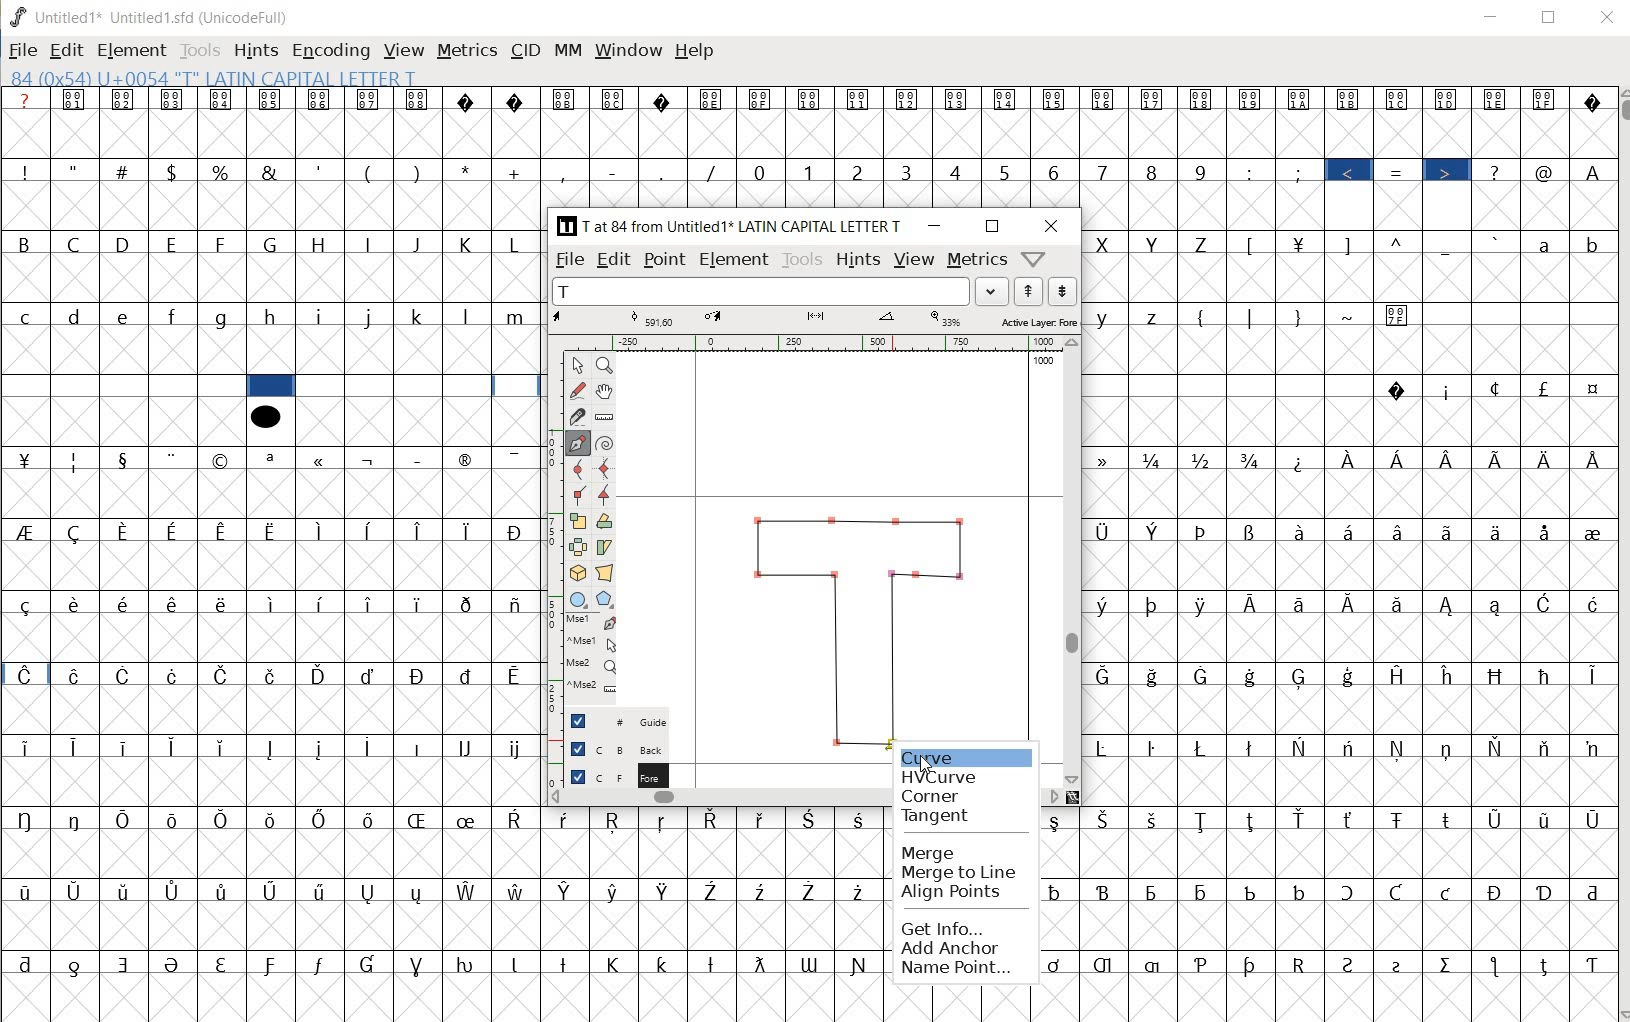  Describe the element at coordinates (420, 101) in the screenshot. I see `Symbol` at that location.